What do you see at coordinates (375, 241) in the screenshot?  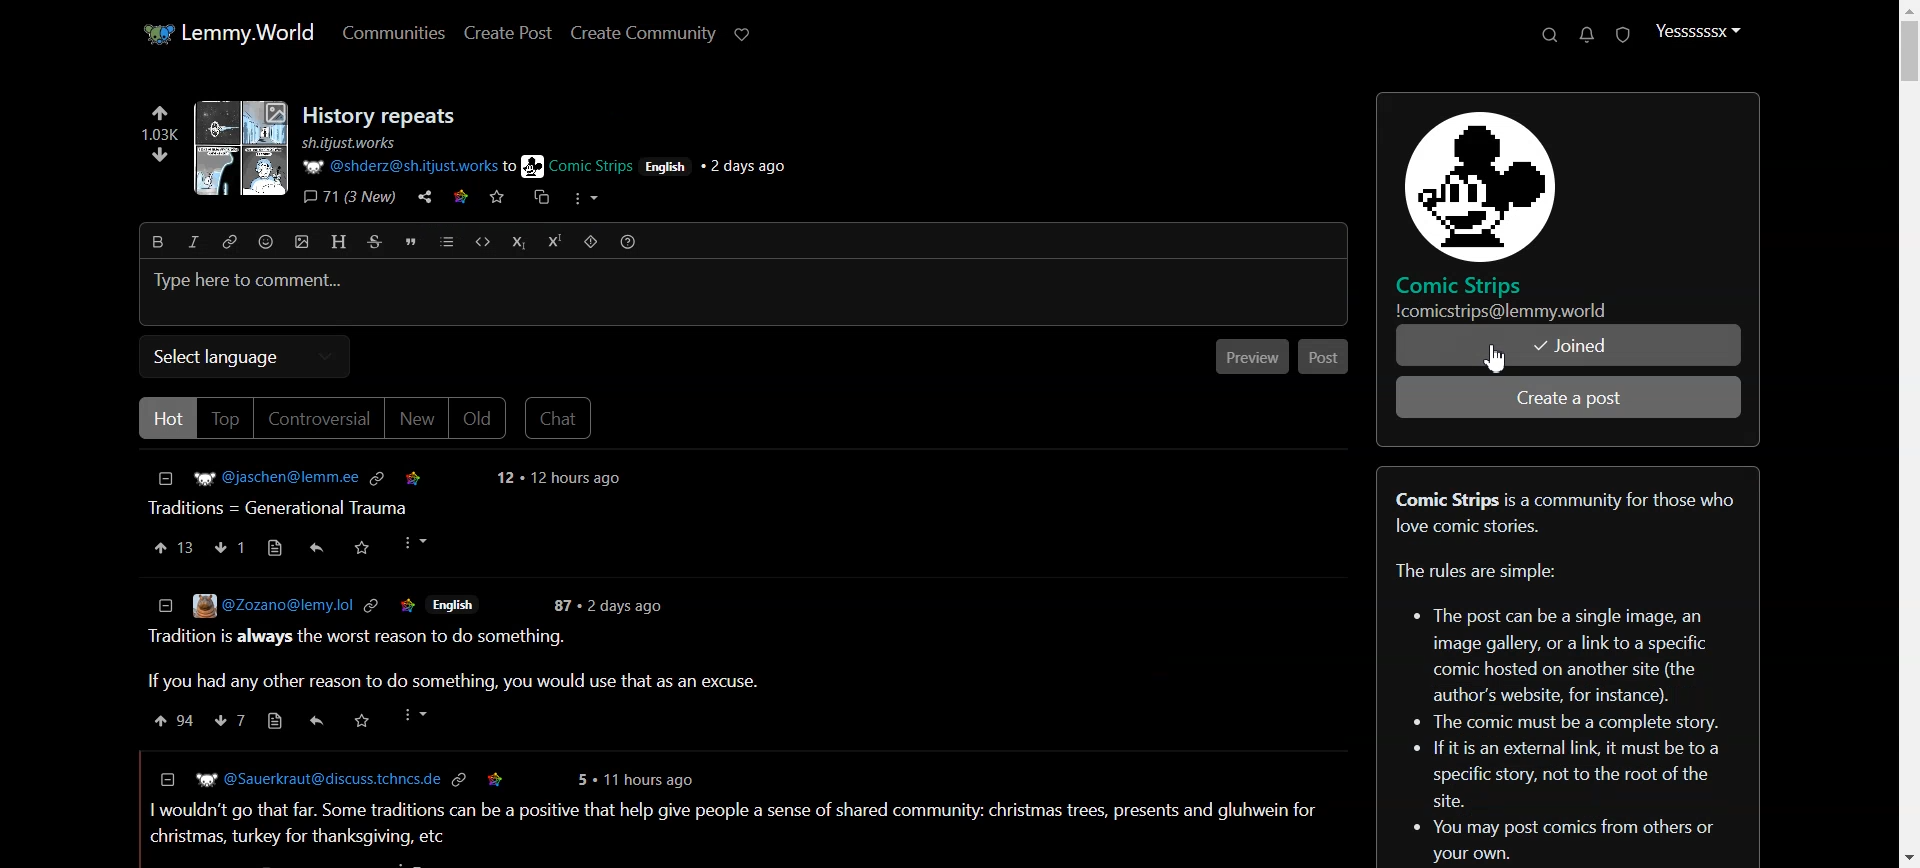 I see `Strike through` at bounding box center [375, 241].